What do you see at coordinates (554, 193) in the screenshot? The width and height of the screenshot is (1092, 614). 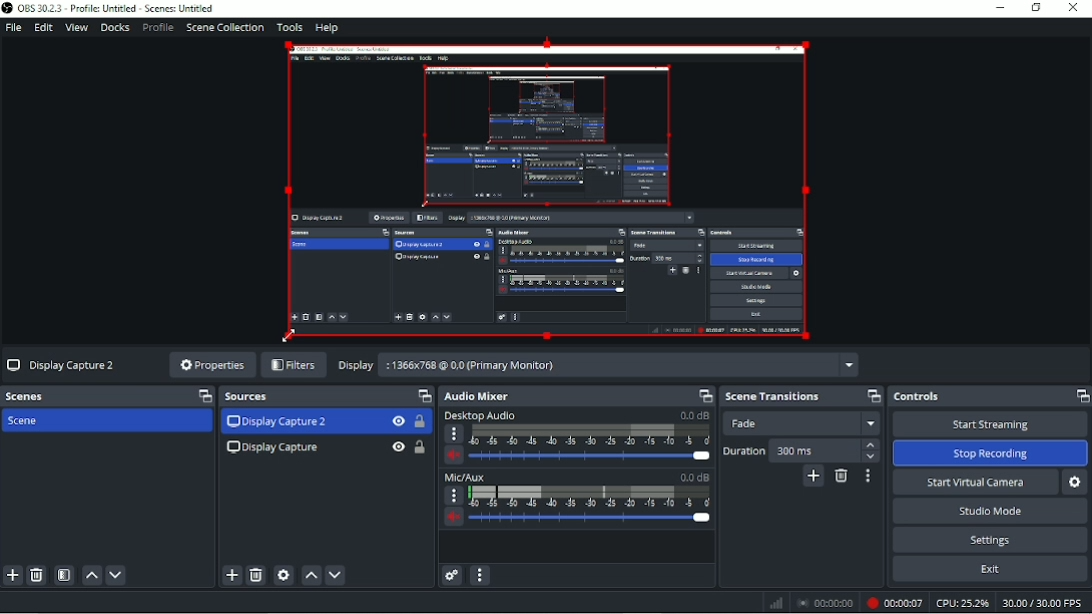 I see `Video` at bounding box center [554, 193].